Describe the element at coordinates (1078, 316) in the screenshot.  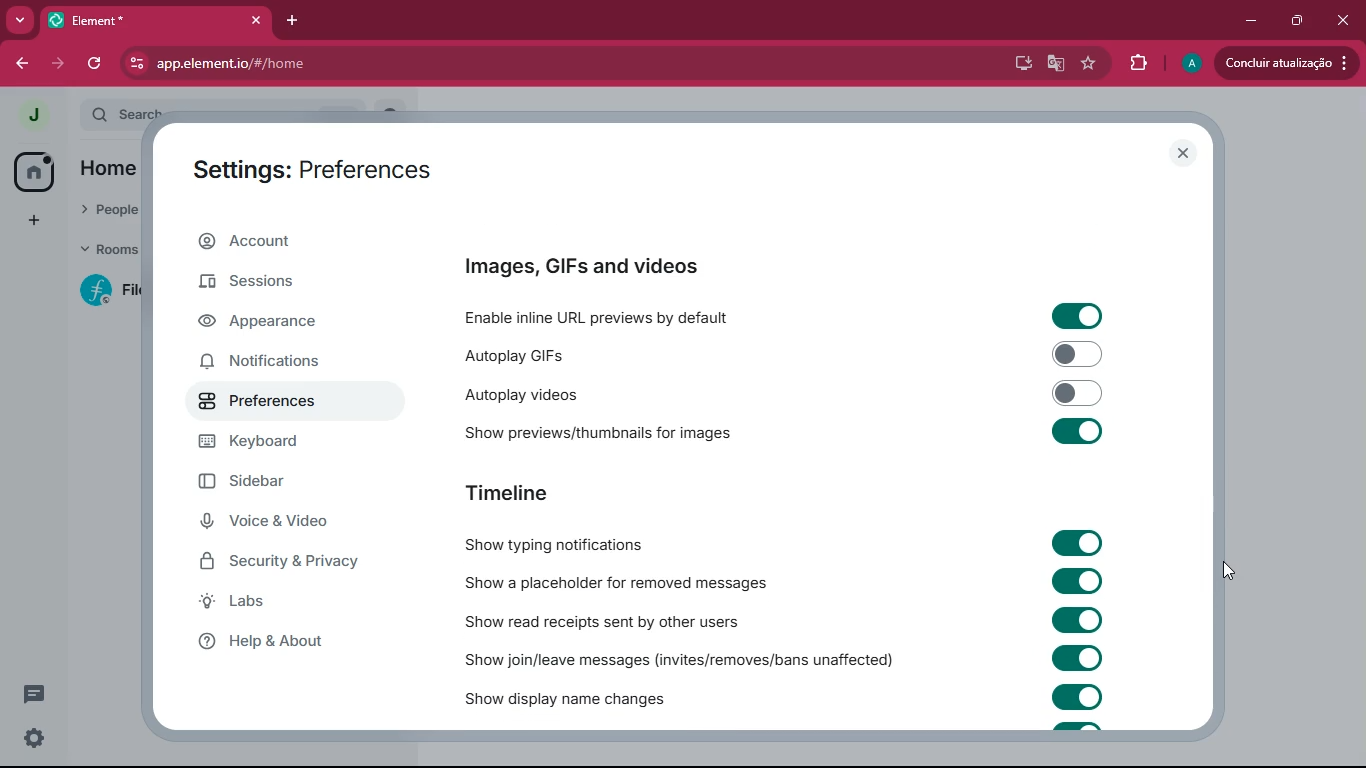
I see `toggle on/off` at that location.